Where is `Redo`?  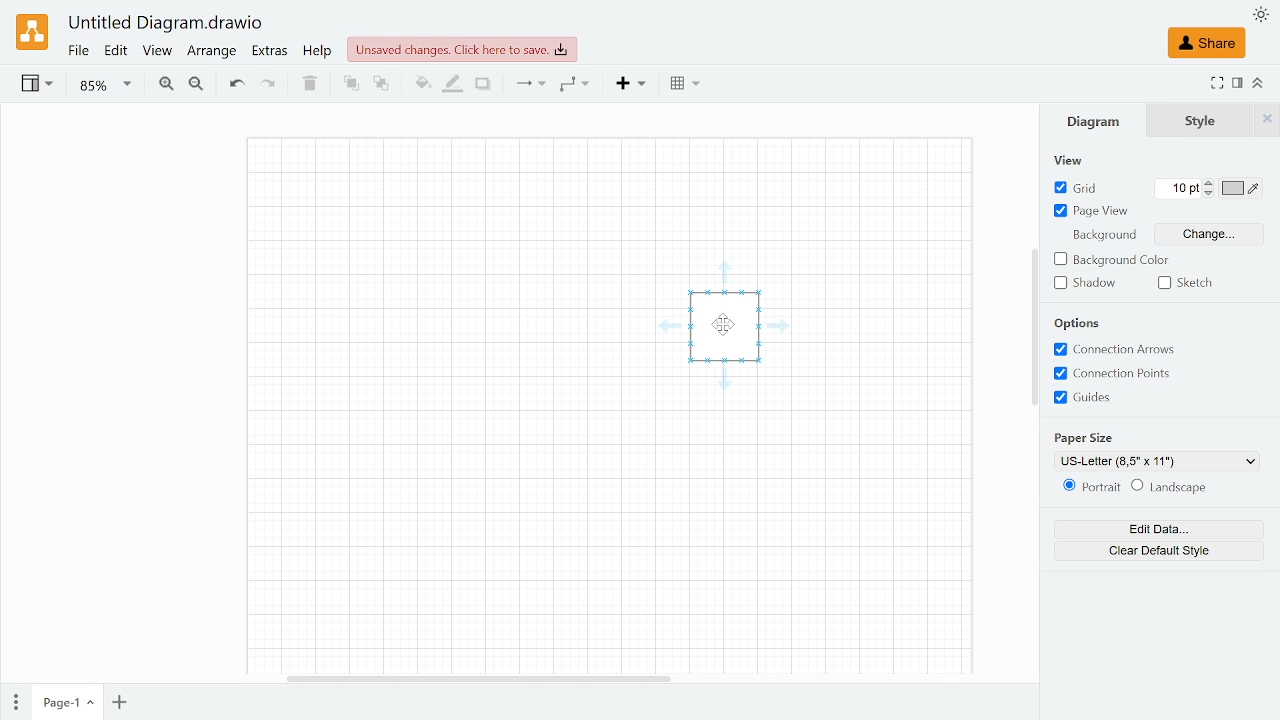
Redo is located at coordinates (267, 85).